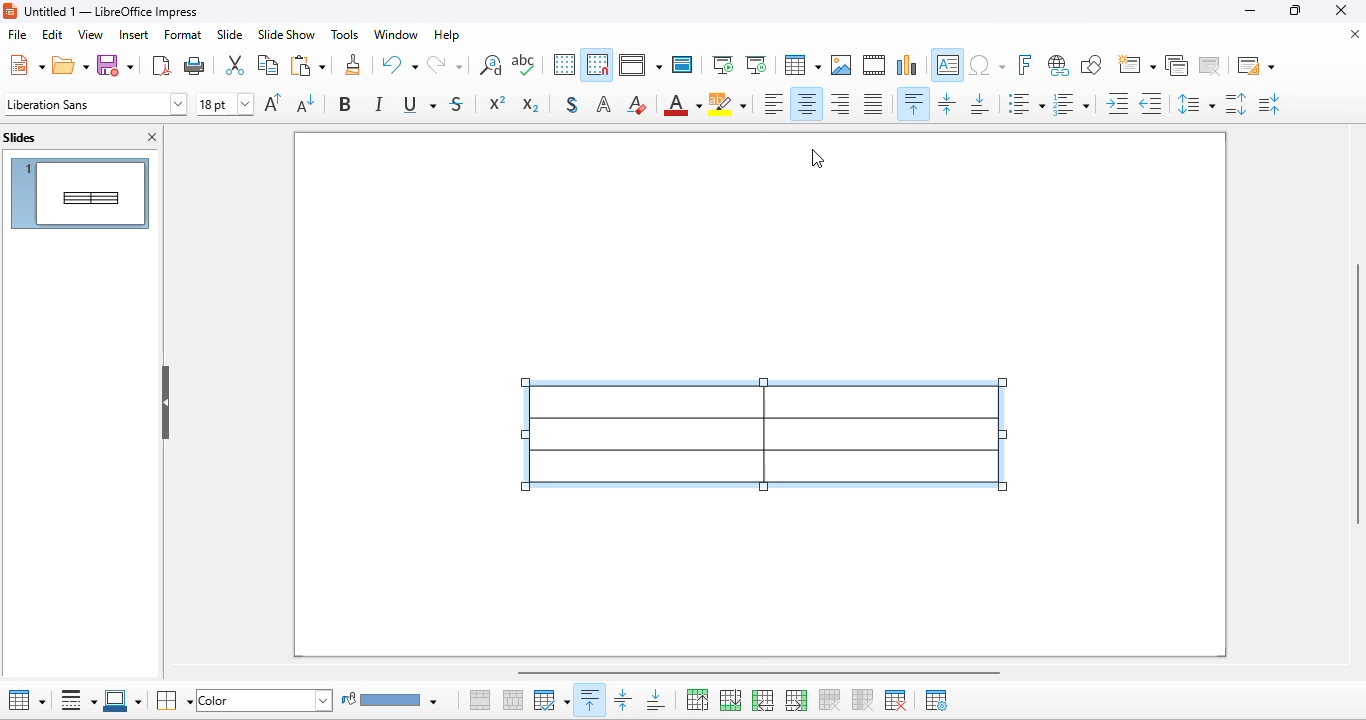 This screenshot has height=720, width=1366. Describe the element at coordinates (914, 103) in the screenshot. I see `align top` at that location.